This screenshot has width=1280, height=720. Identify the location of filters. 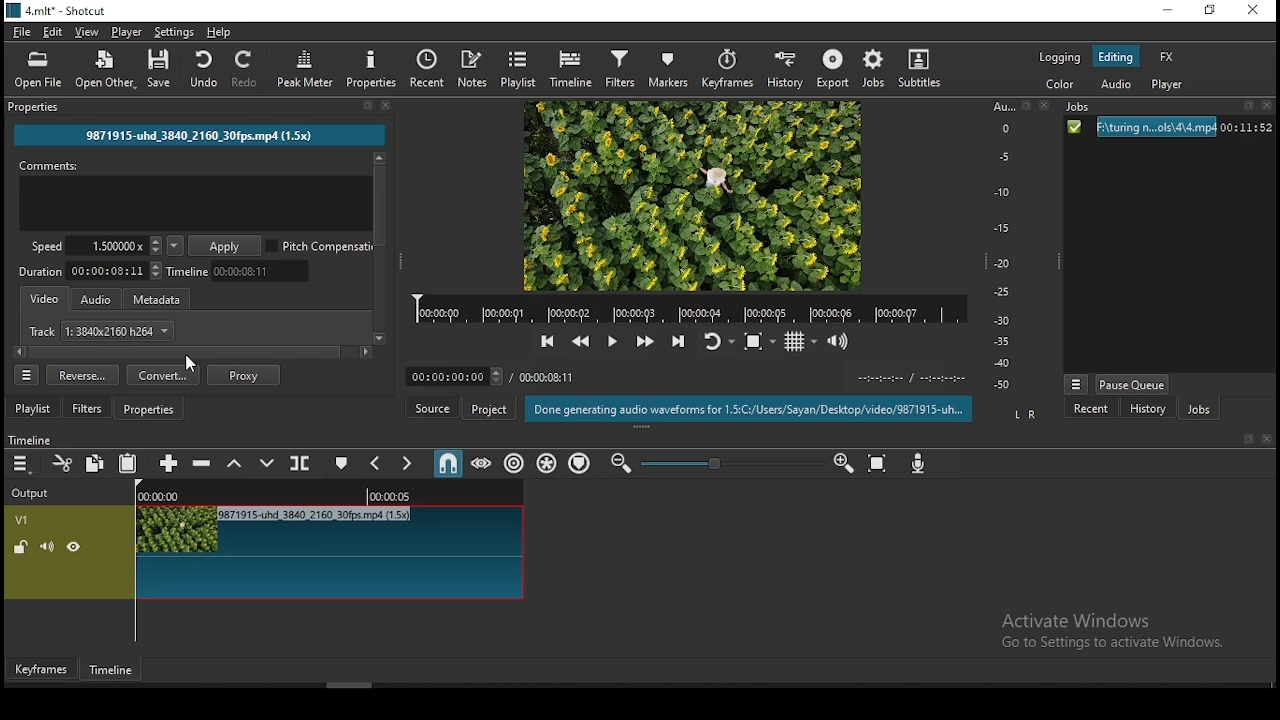
(87, 408).